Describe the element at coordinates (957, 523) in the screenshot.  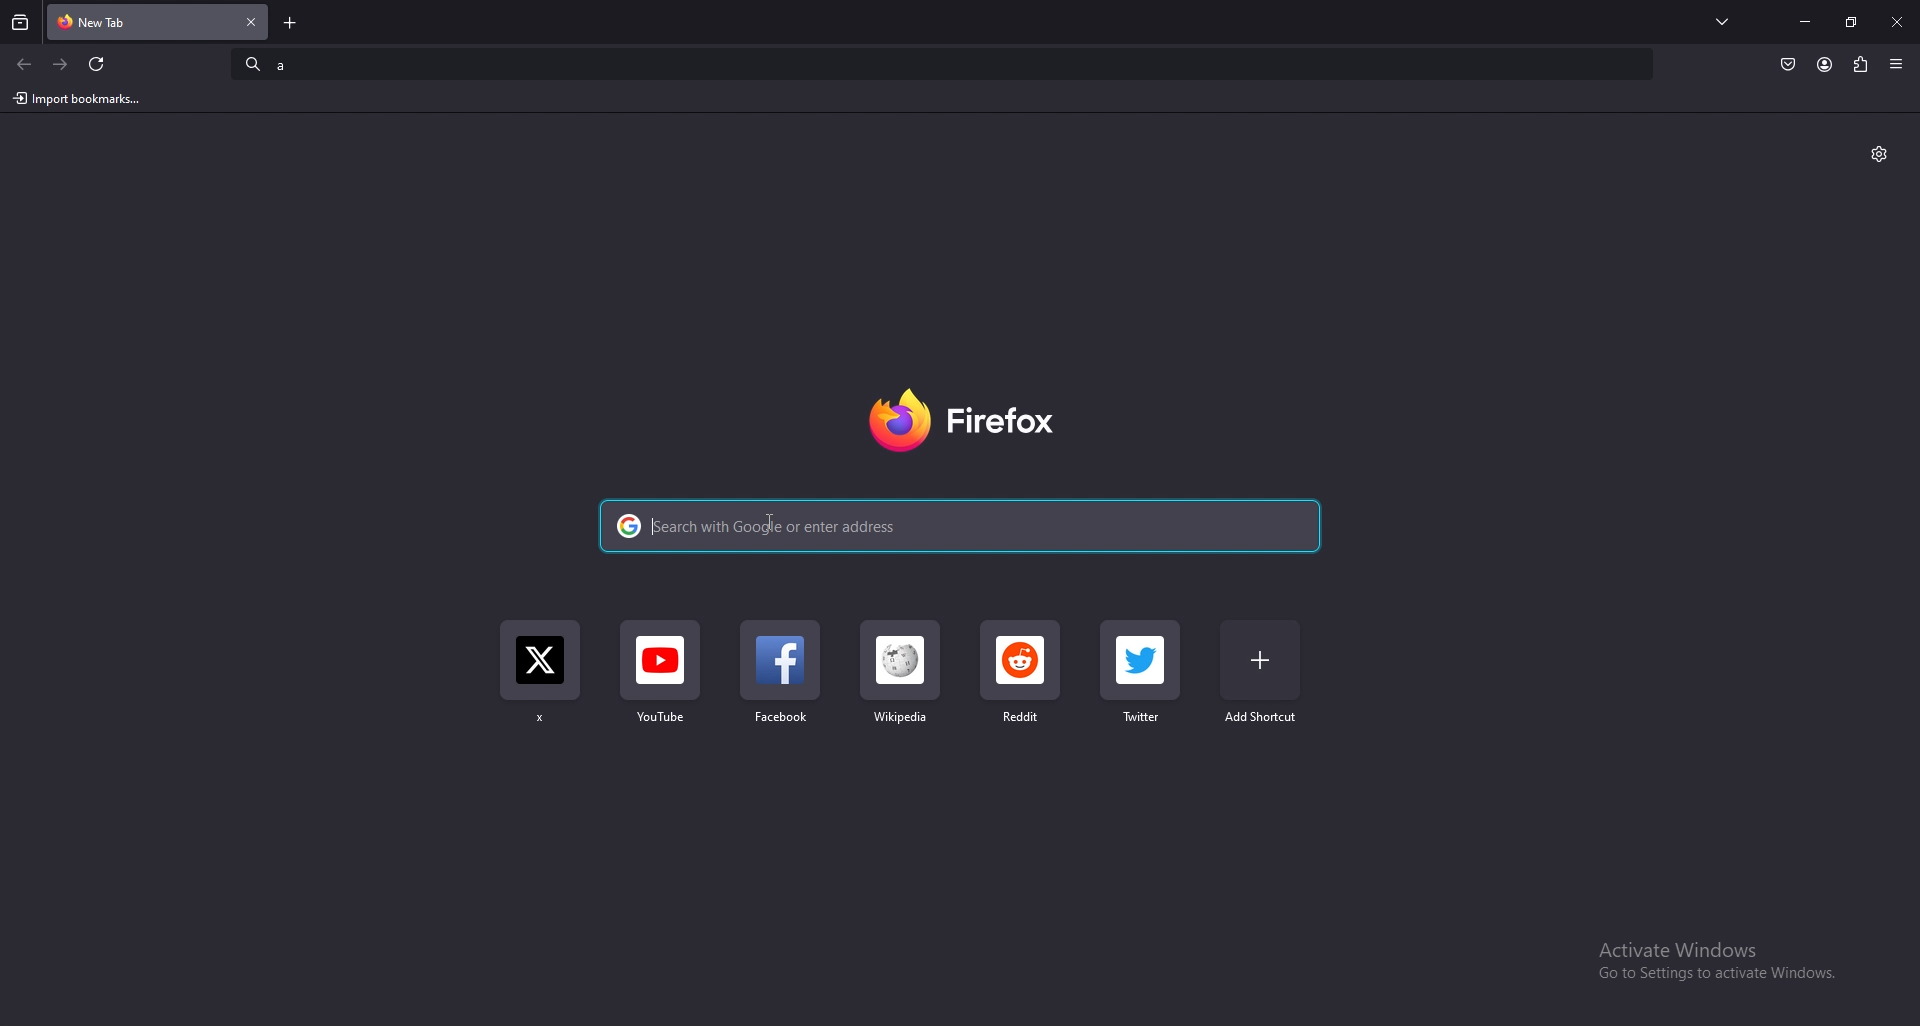
I see `search bar` at that location.